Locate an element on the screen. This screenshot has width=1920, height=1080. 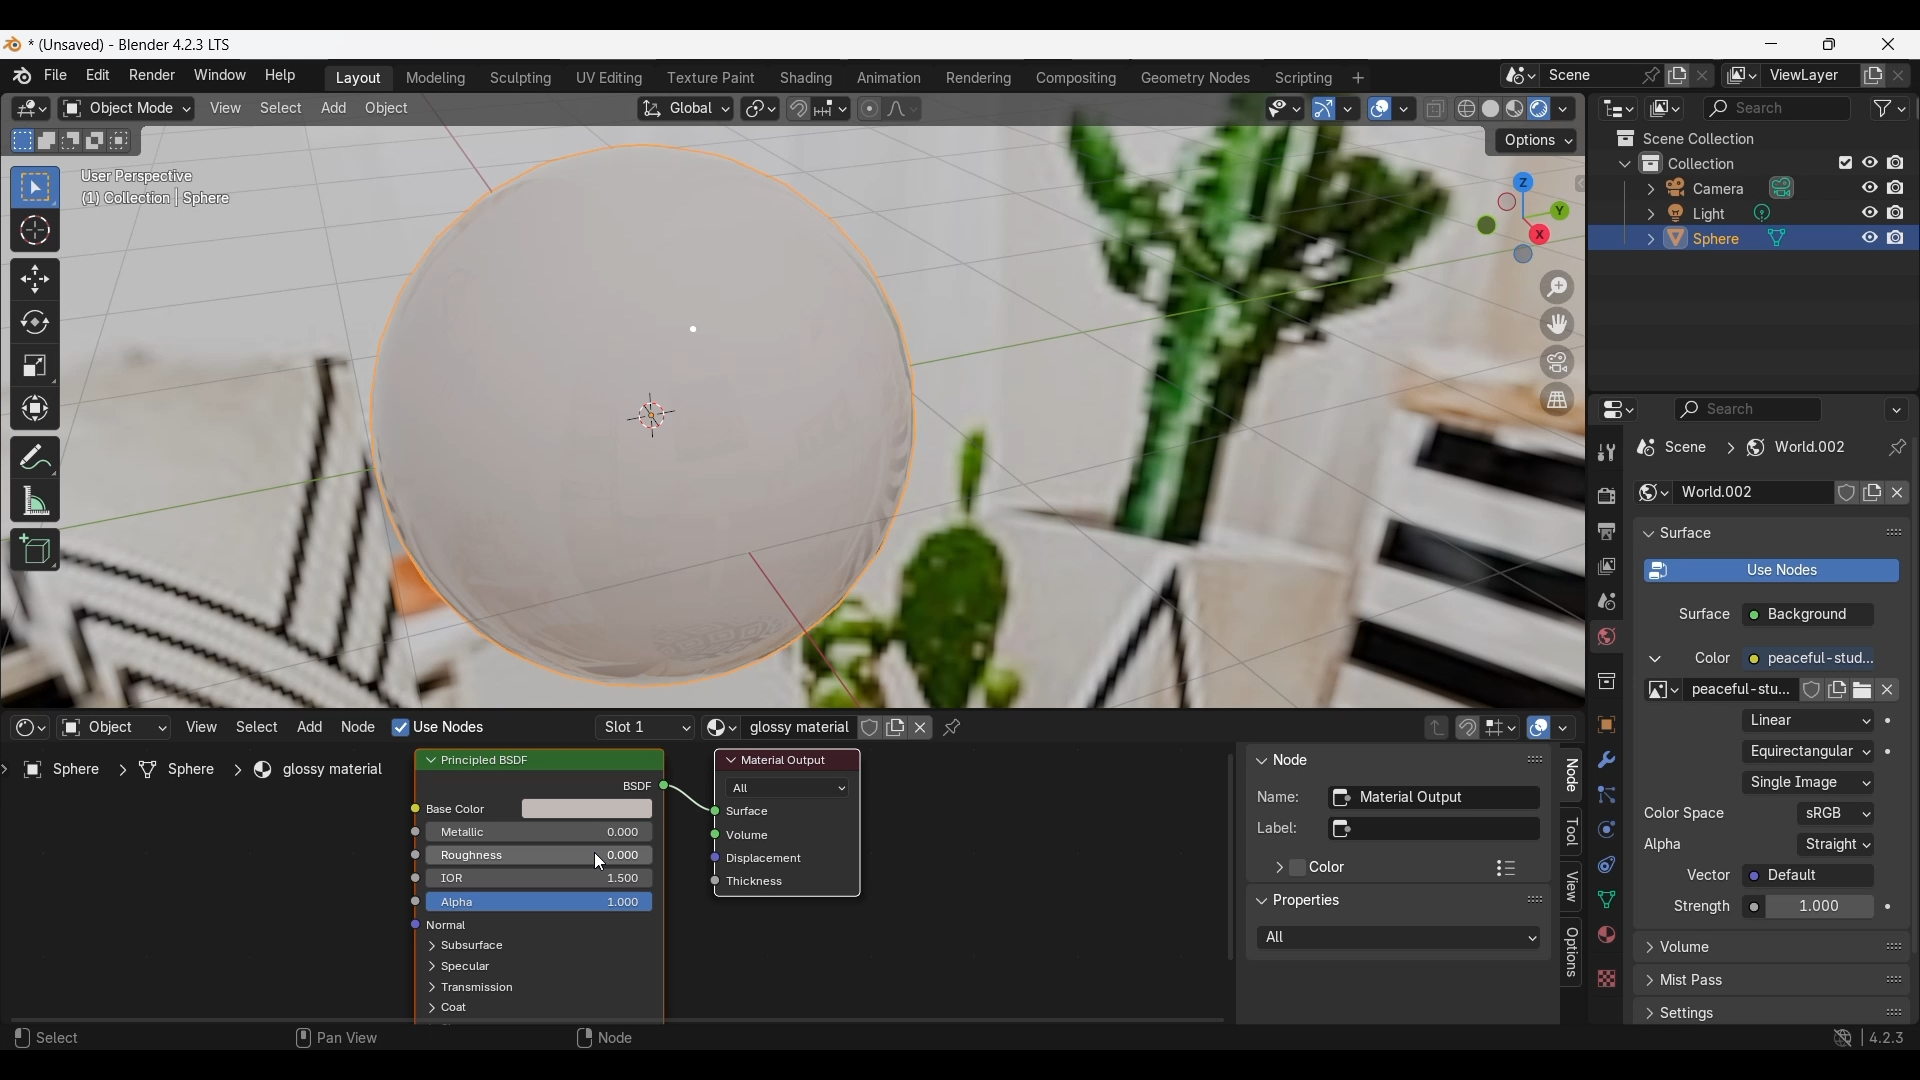
Proportional editing objects is located at coordinates (871, 109).